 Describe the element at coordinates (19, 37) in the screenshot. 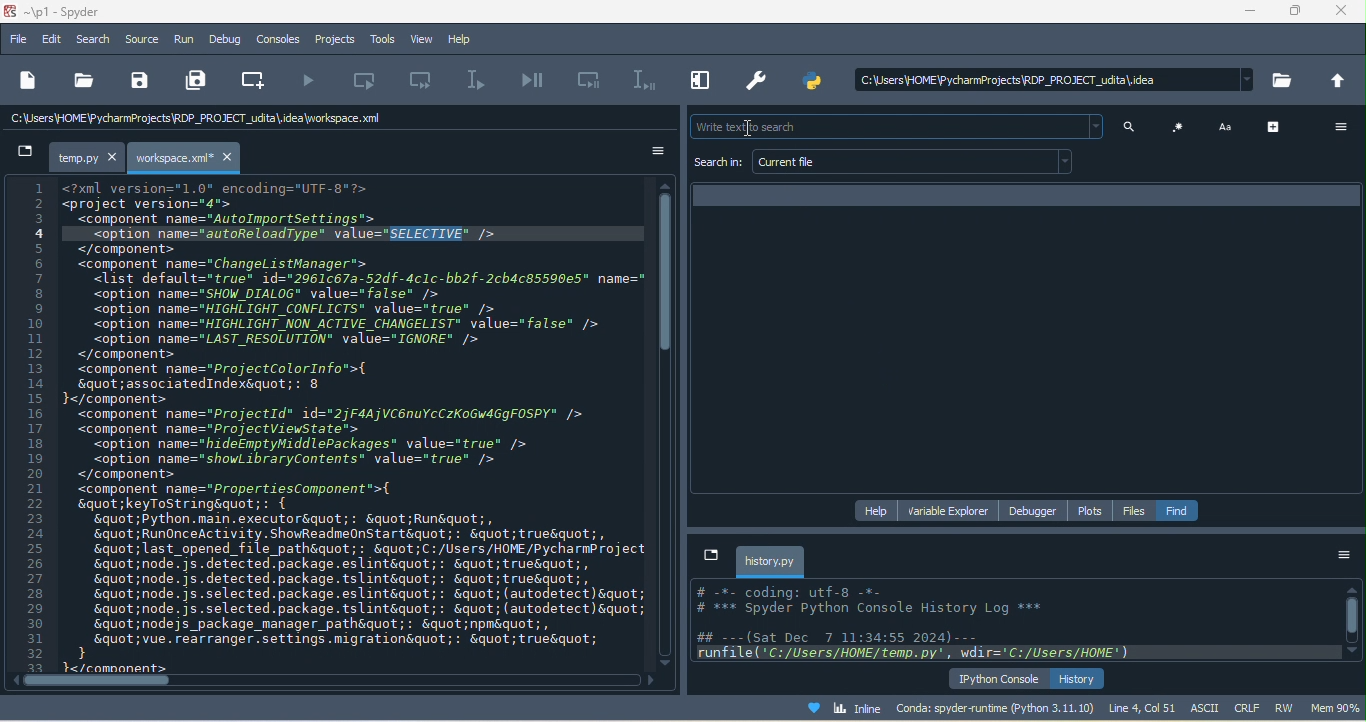

I see `file` at that location.